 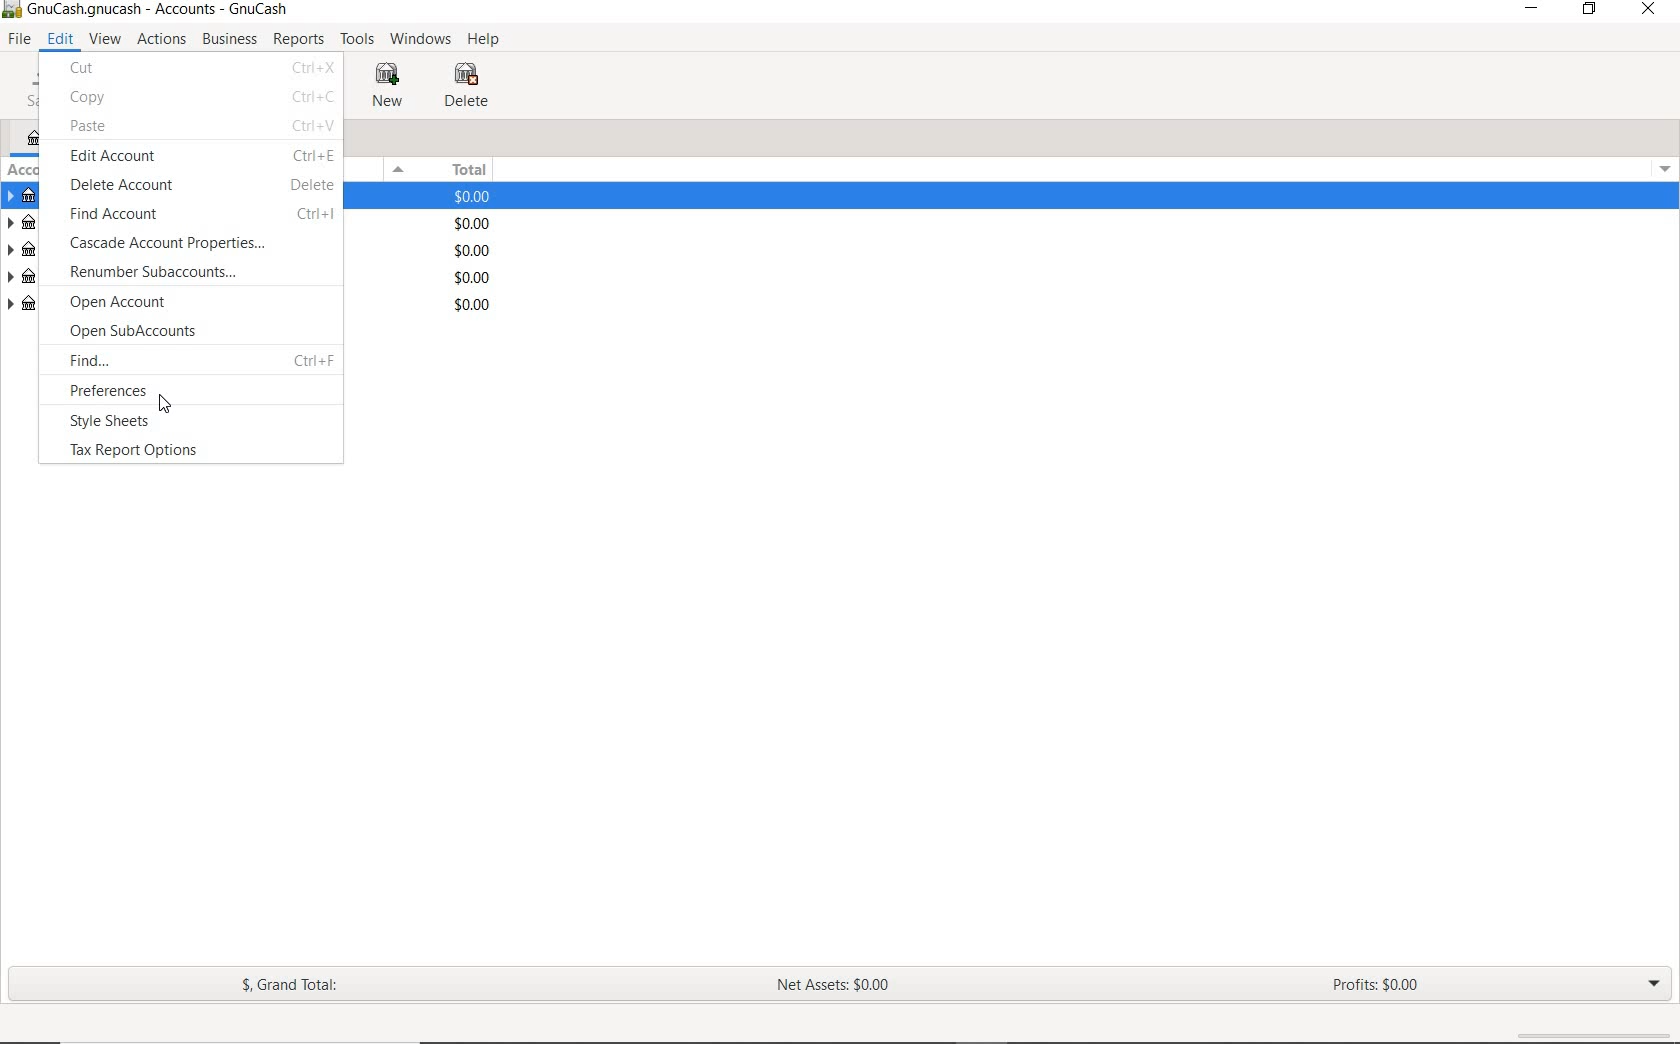 I want to click on EDIT ACCOUNT, so click(x=199, y=157).